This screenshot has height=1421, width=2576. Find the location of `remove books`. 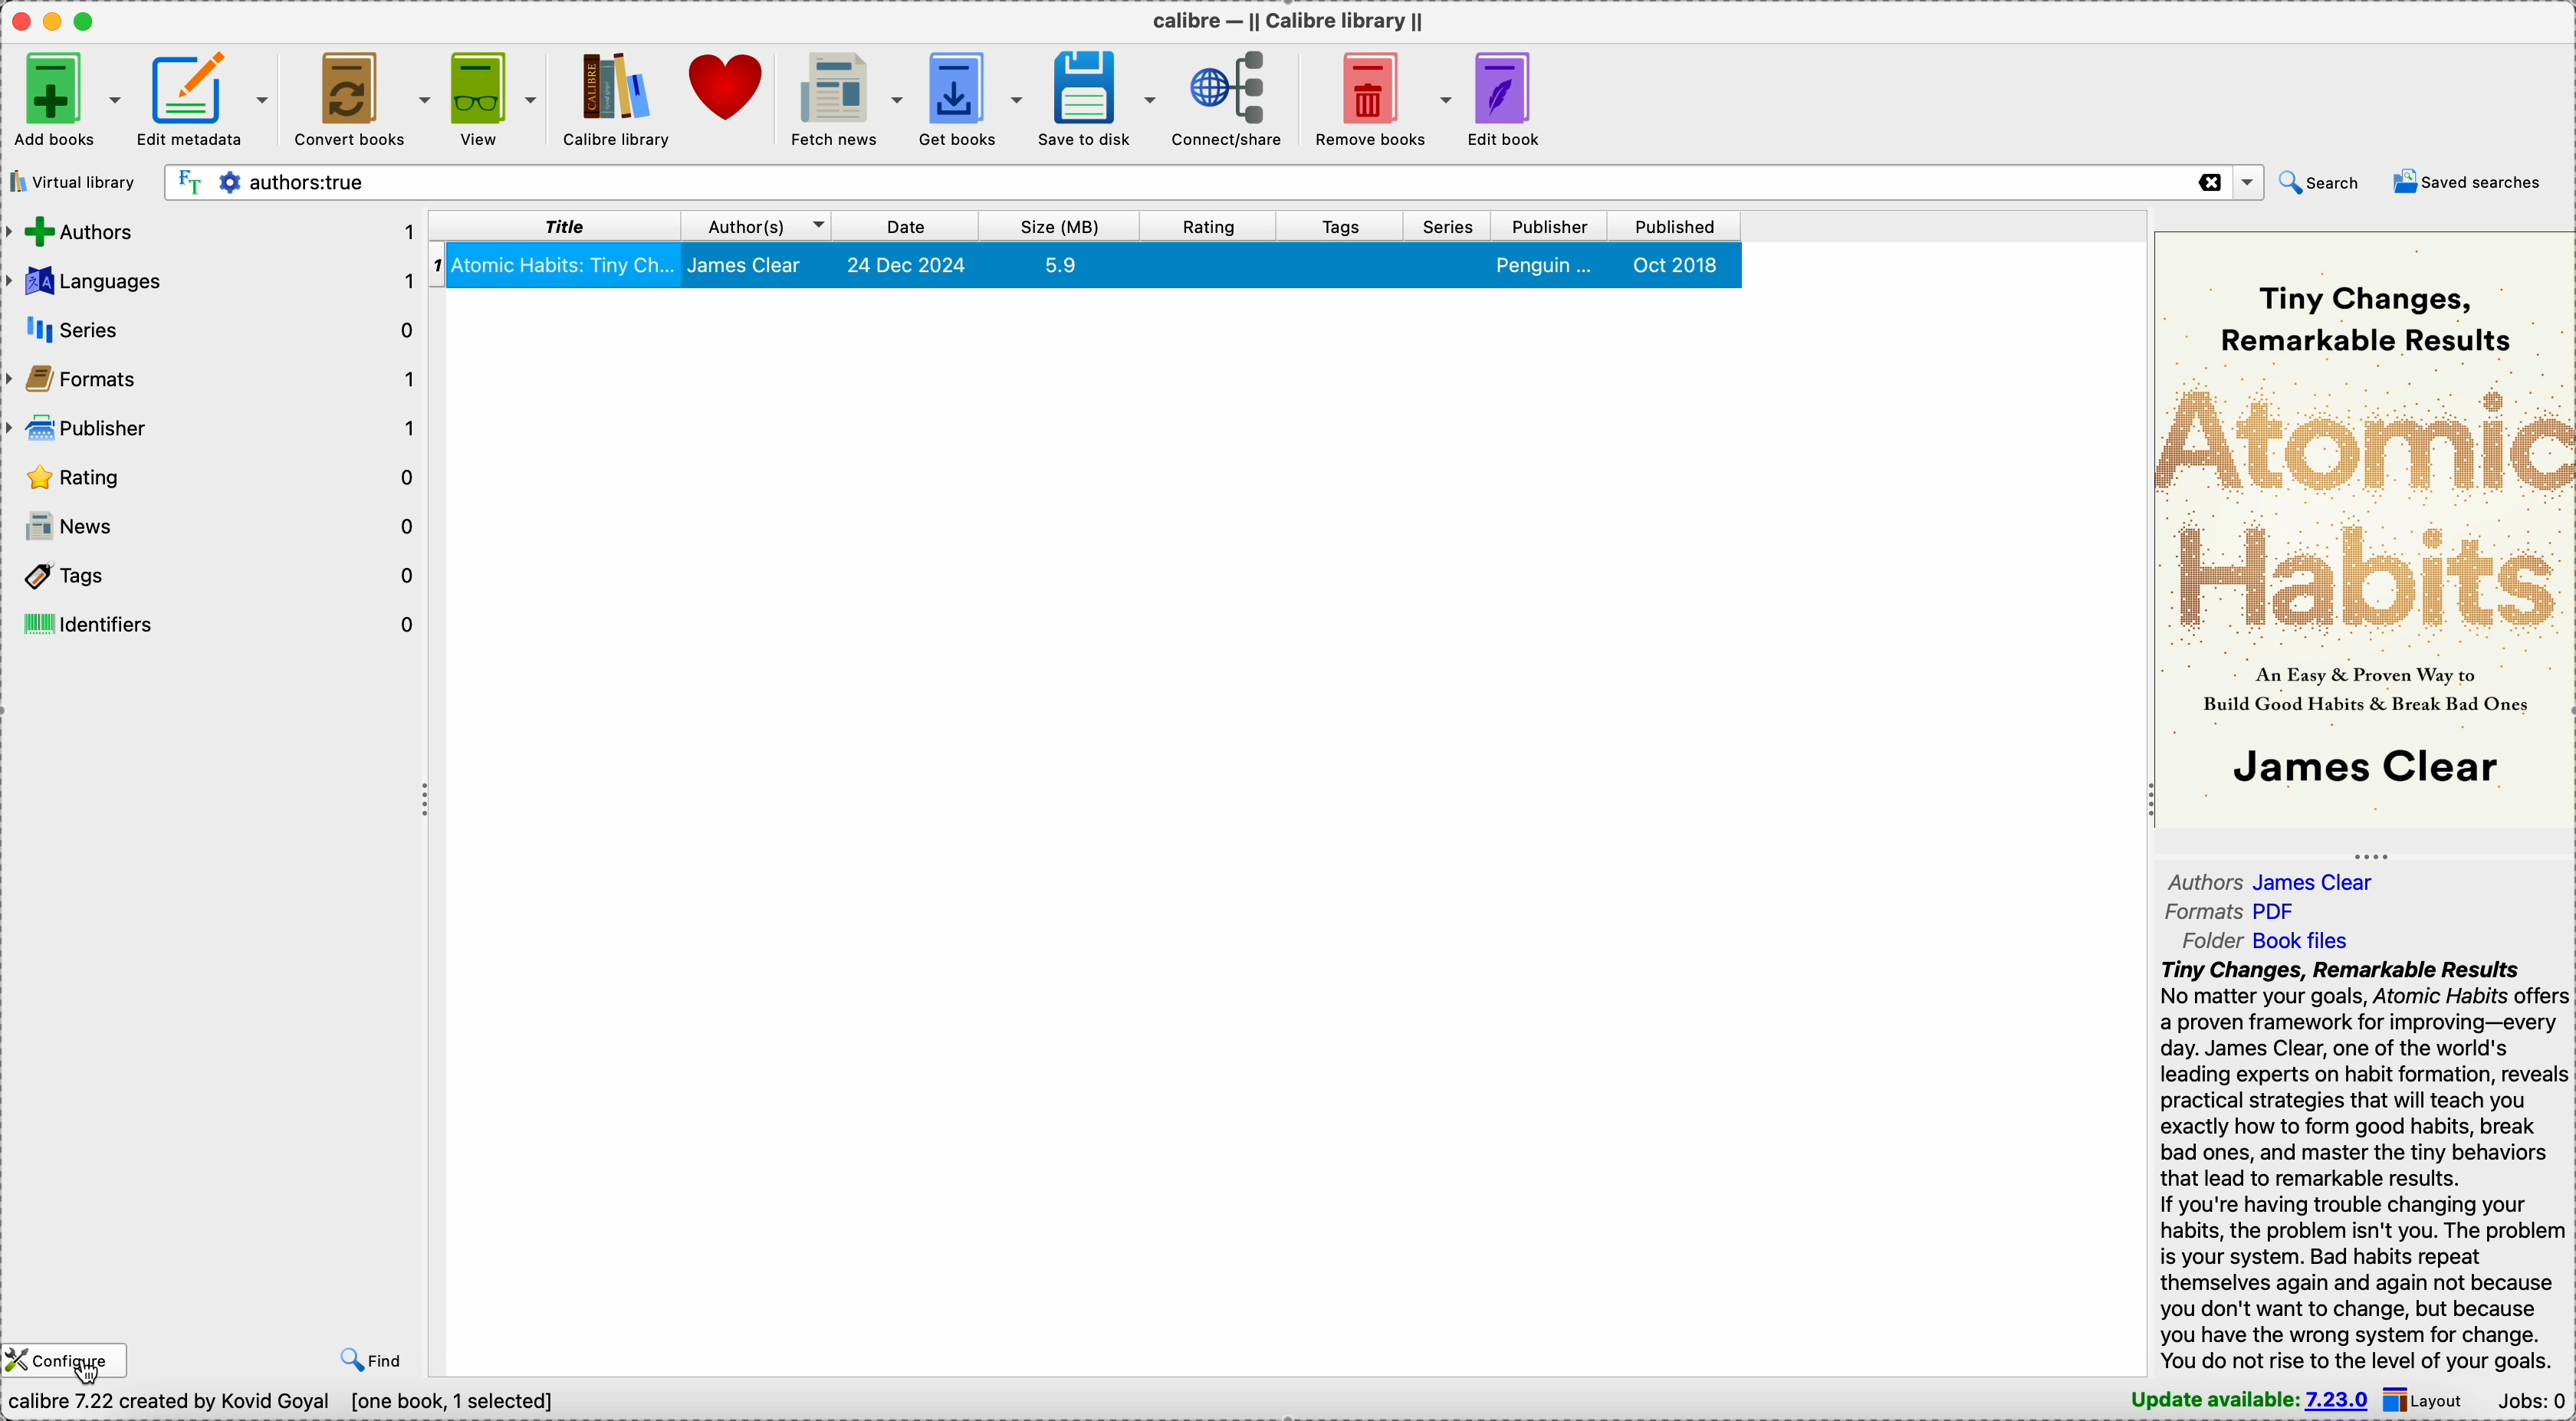

remove books is located at coordinates (1377, 101).